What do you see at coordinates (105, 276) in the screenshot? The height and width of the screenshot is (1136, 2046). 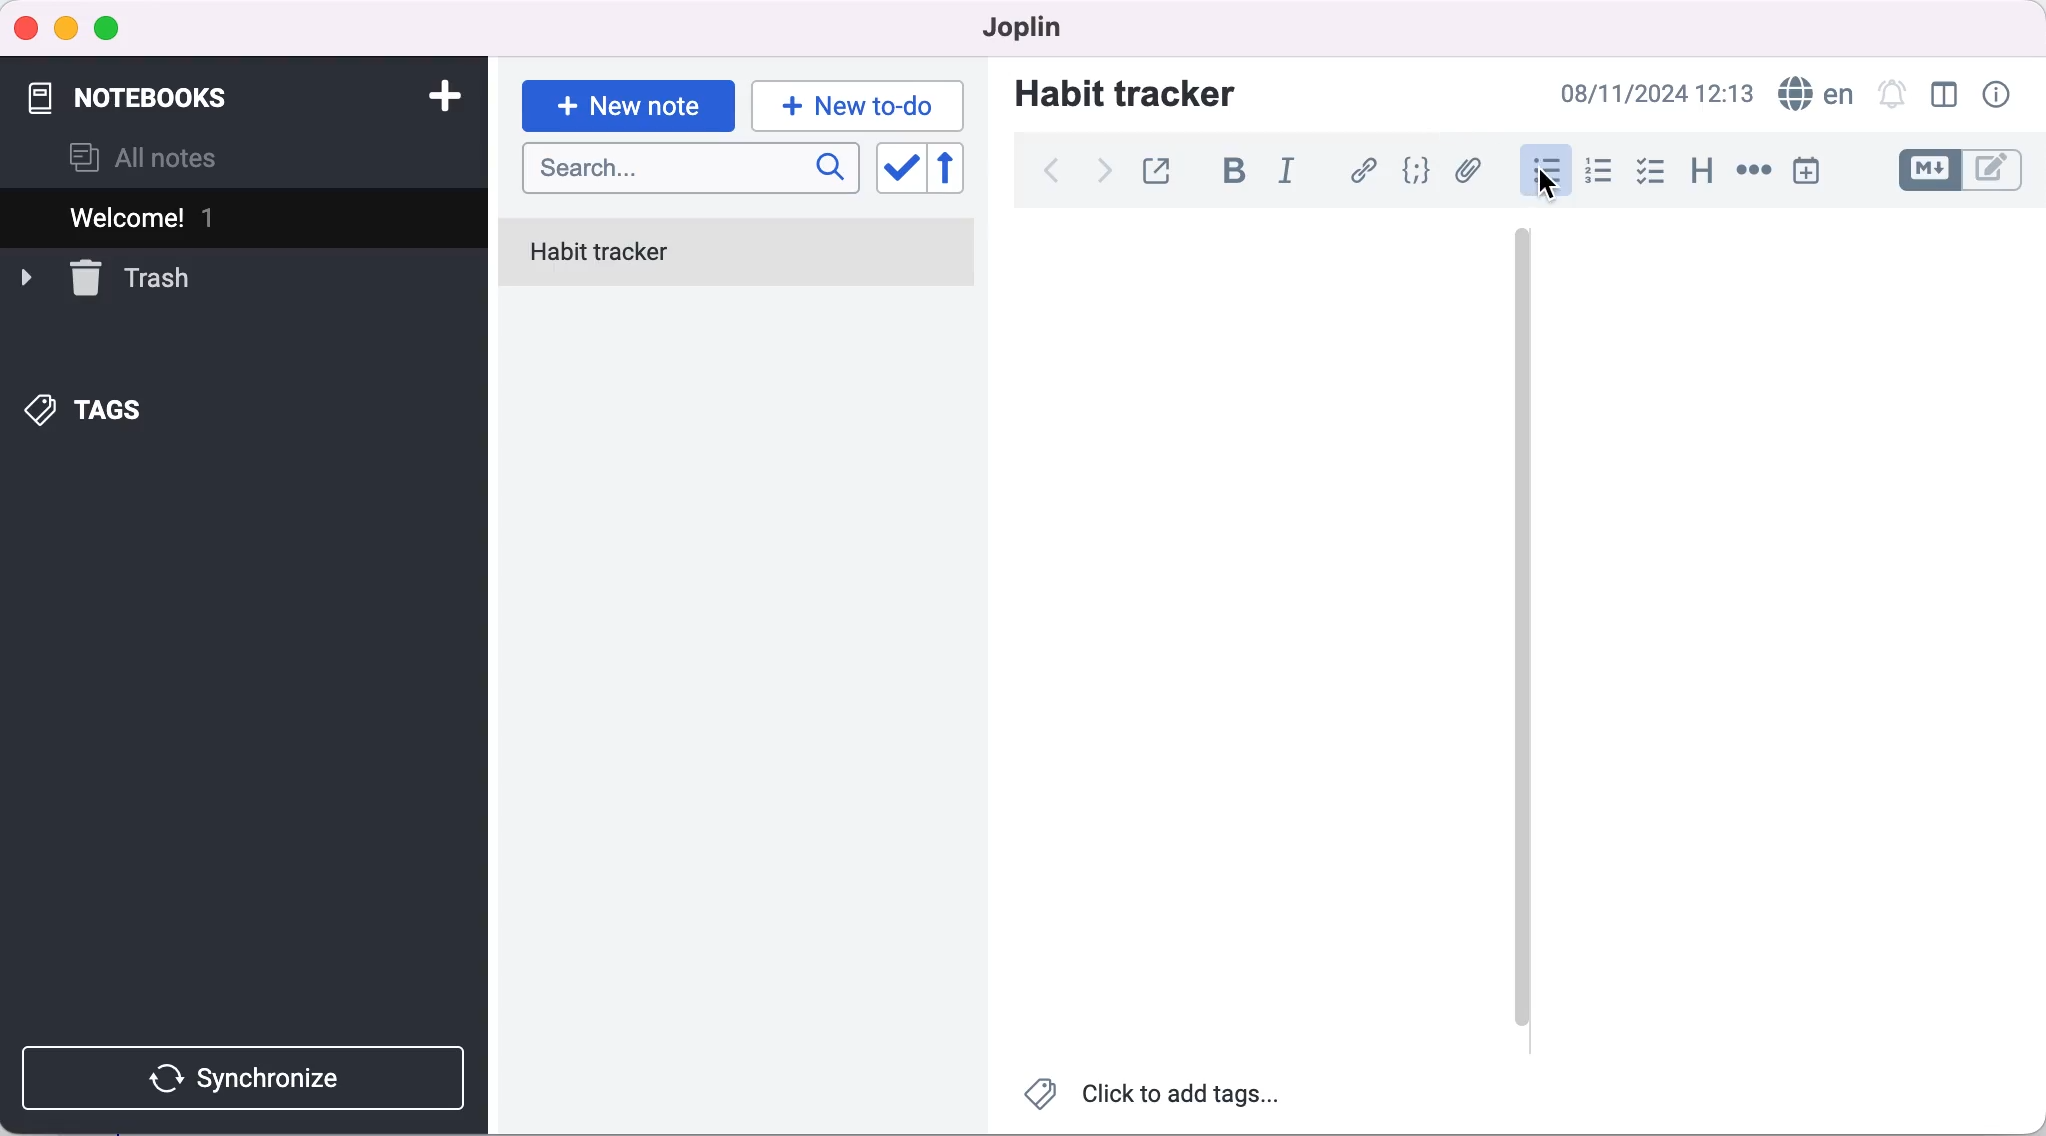 I see `trash` at bounding box center [105, 276].